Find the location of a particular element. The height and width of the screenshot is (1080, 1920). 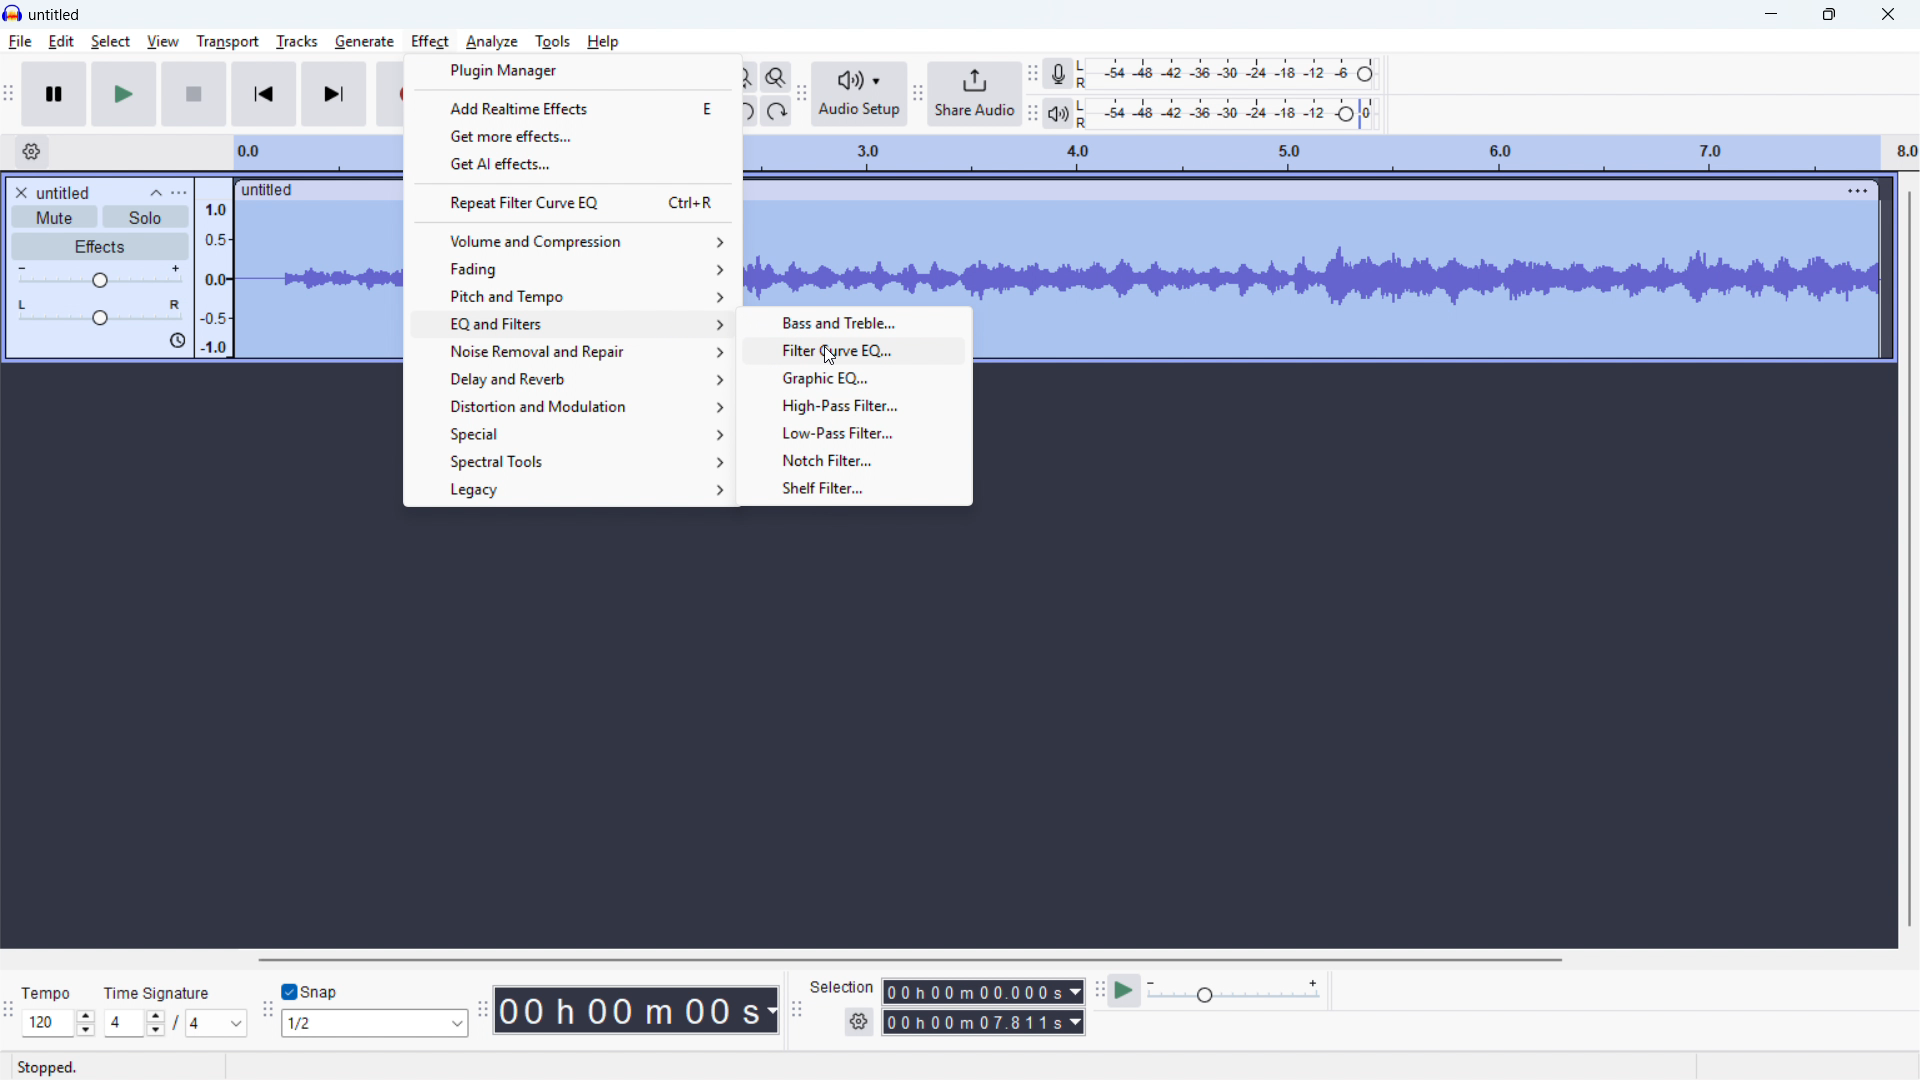

selection is located at coordinates (842, 986).